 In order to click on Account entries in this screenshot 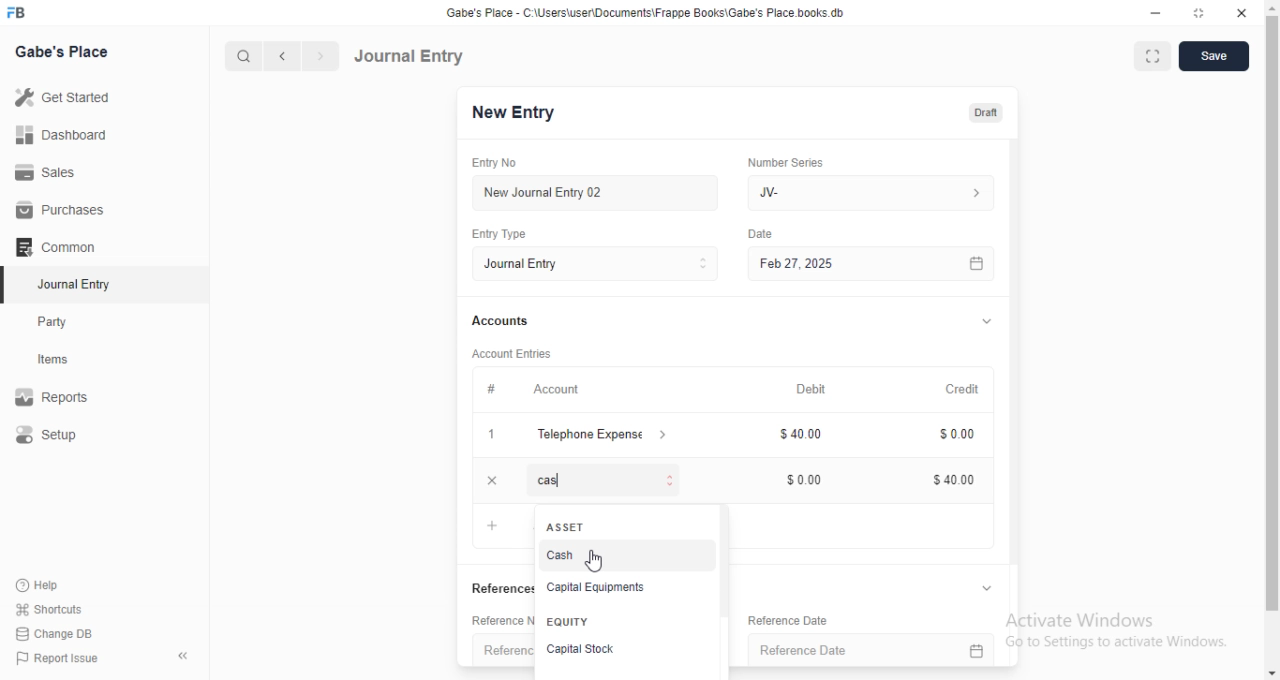, I will do `click(519, 353)`.